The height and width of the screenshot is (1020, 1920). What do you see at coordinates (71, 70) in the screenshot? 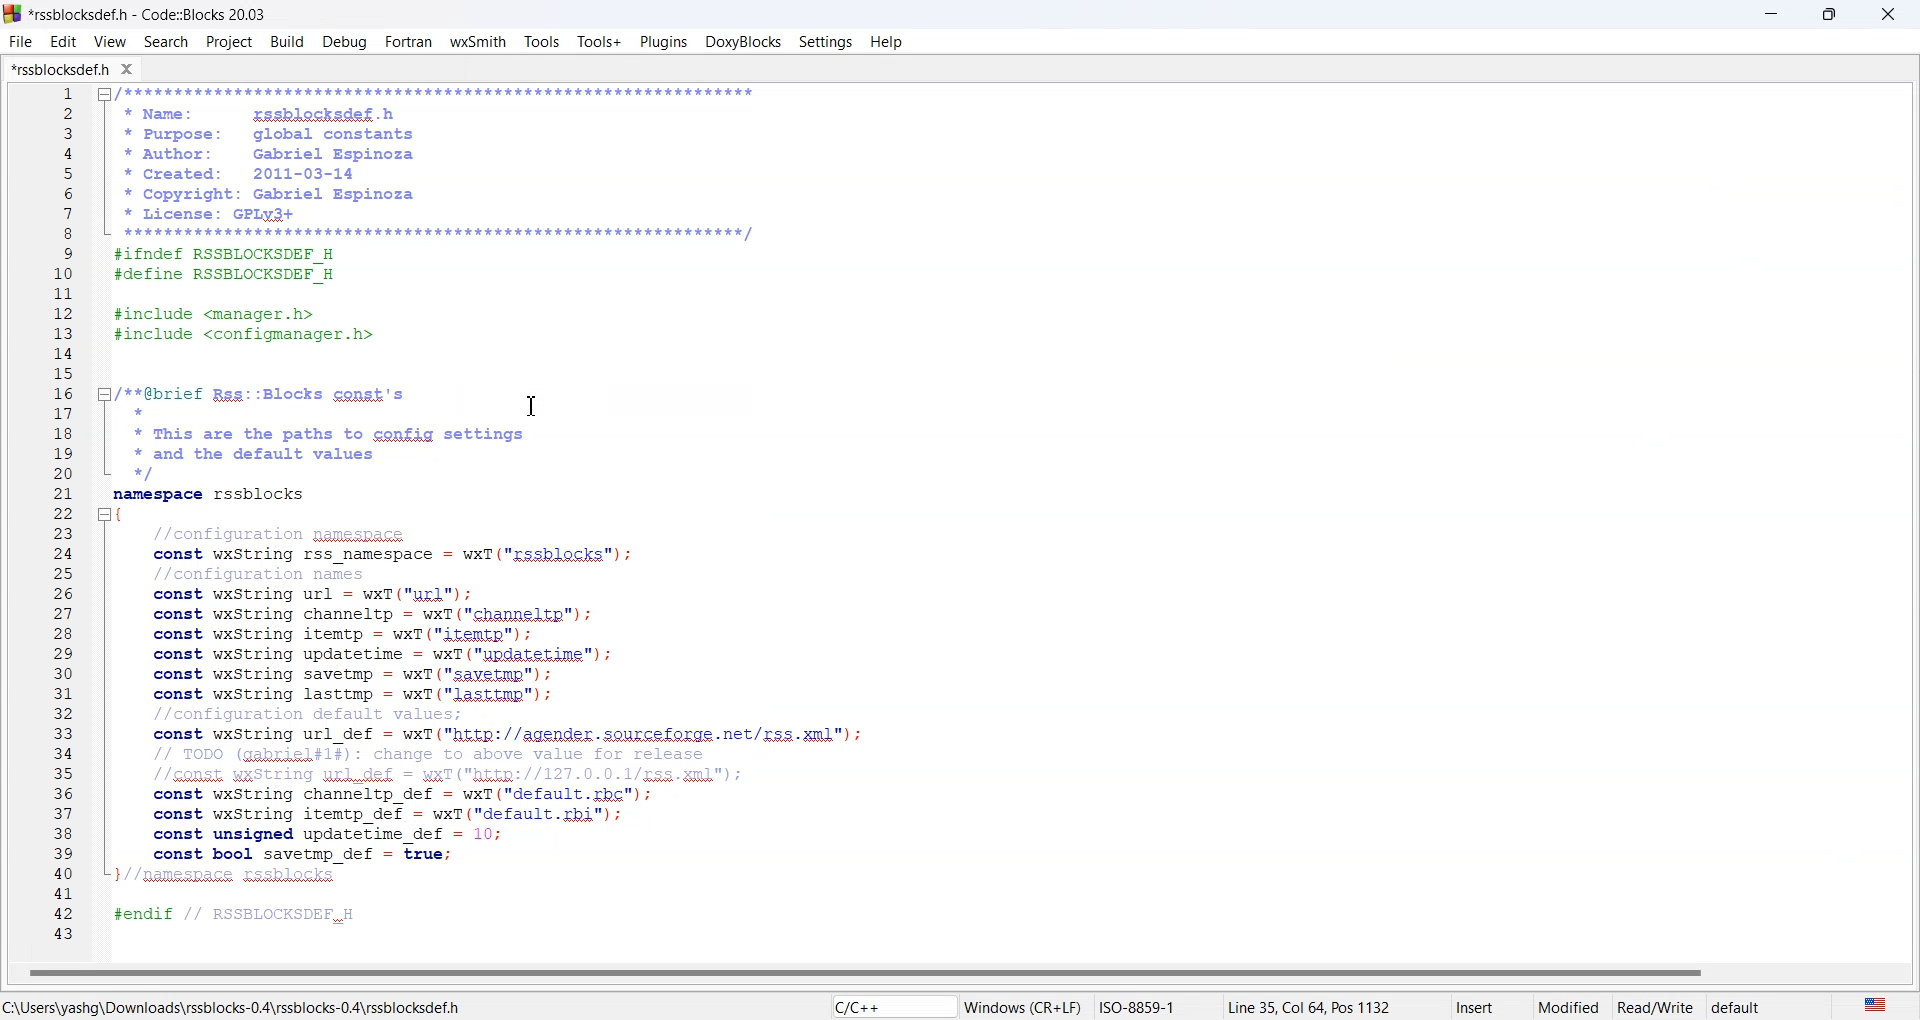
I see `Folder` at bounding box center [71, 70].